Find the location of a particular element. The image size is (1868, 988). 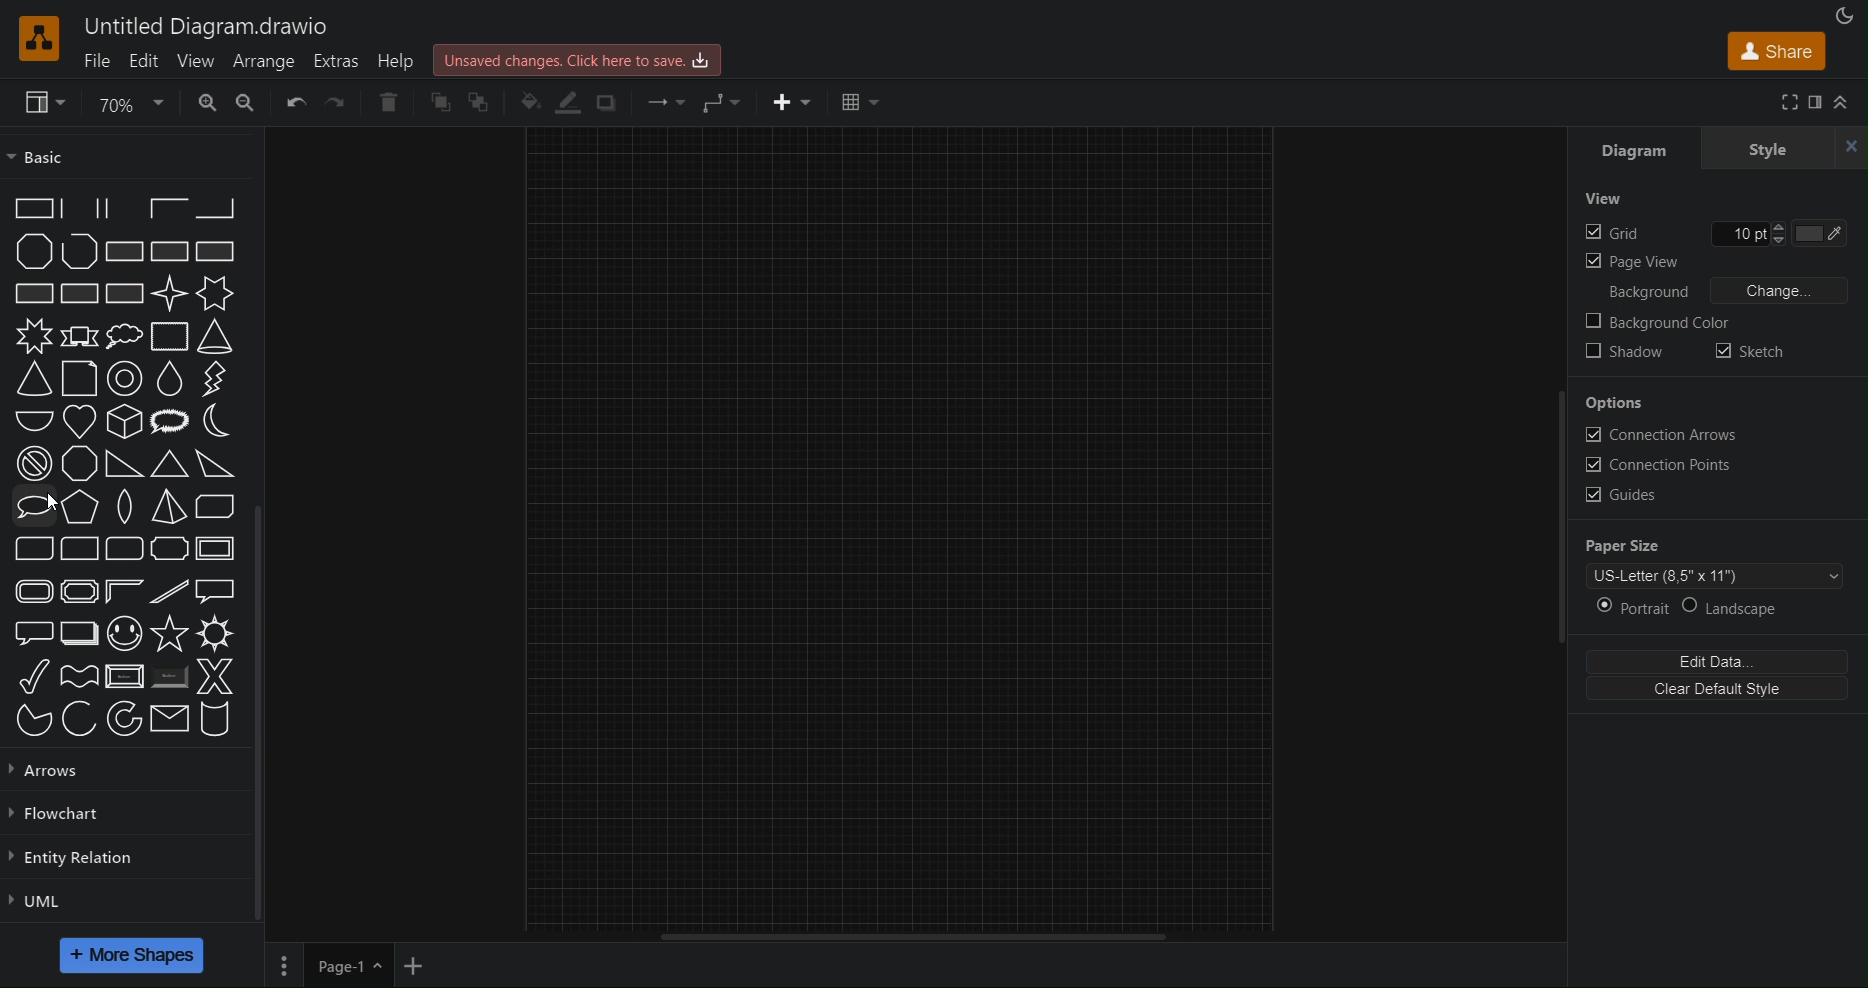

Shadow is located at coordinates (610, 102).